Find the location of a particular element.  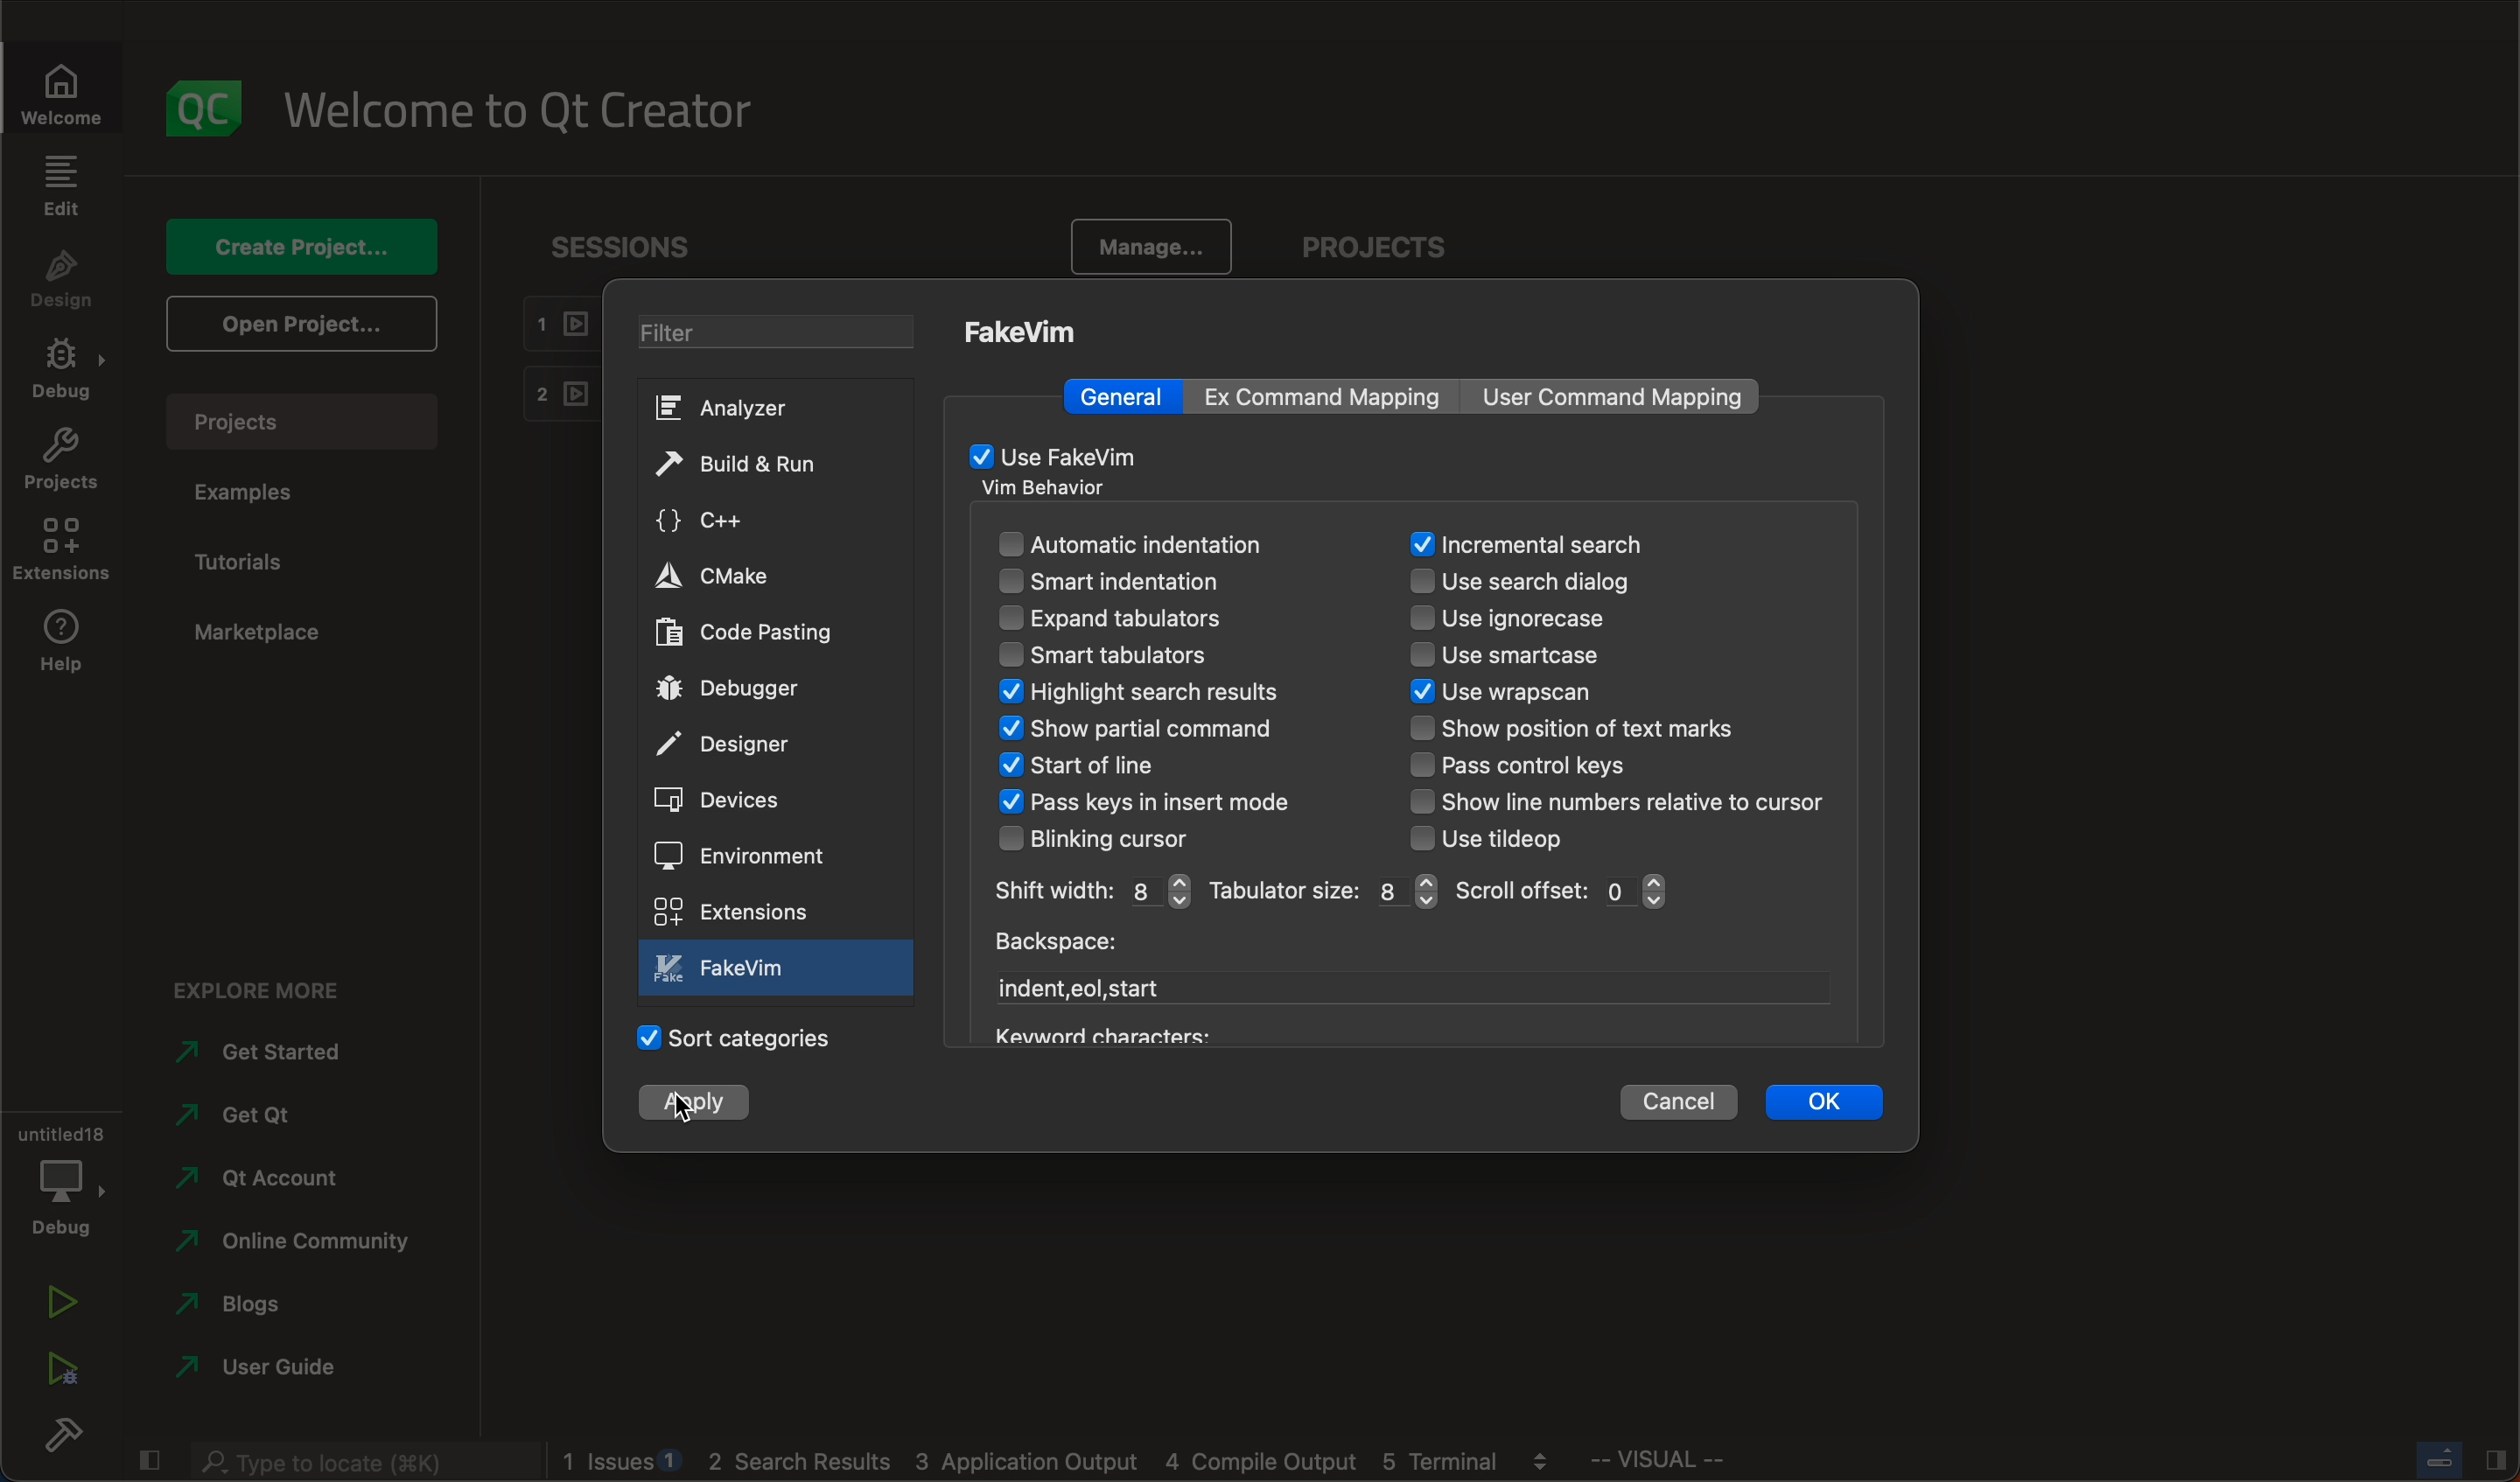

help is located at coordinates (65, 648).